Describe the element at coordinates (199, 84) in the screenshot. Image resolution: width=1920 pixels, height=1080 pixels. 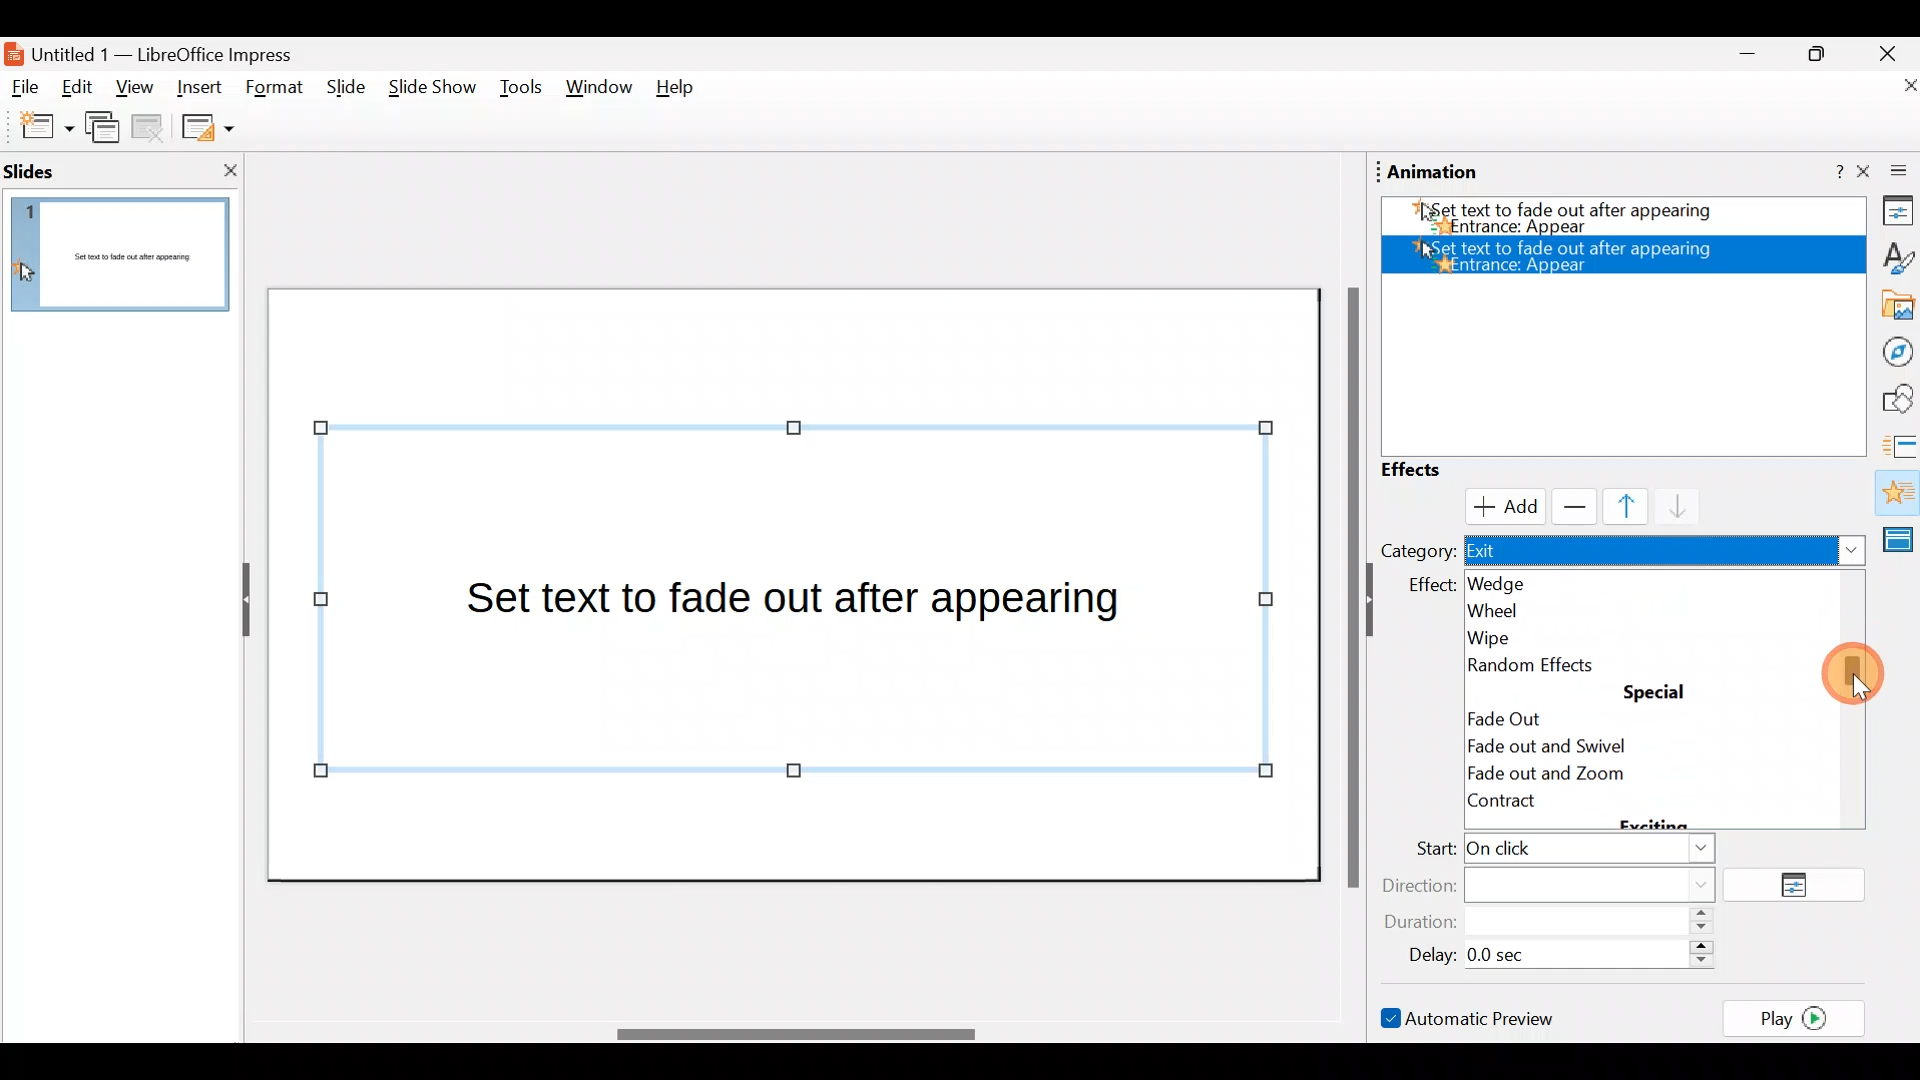
I see `Insert` at that location.